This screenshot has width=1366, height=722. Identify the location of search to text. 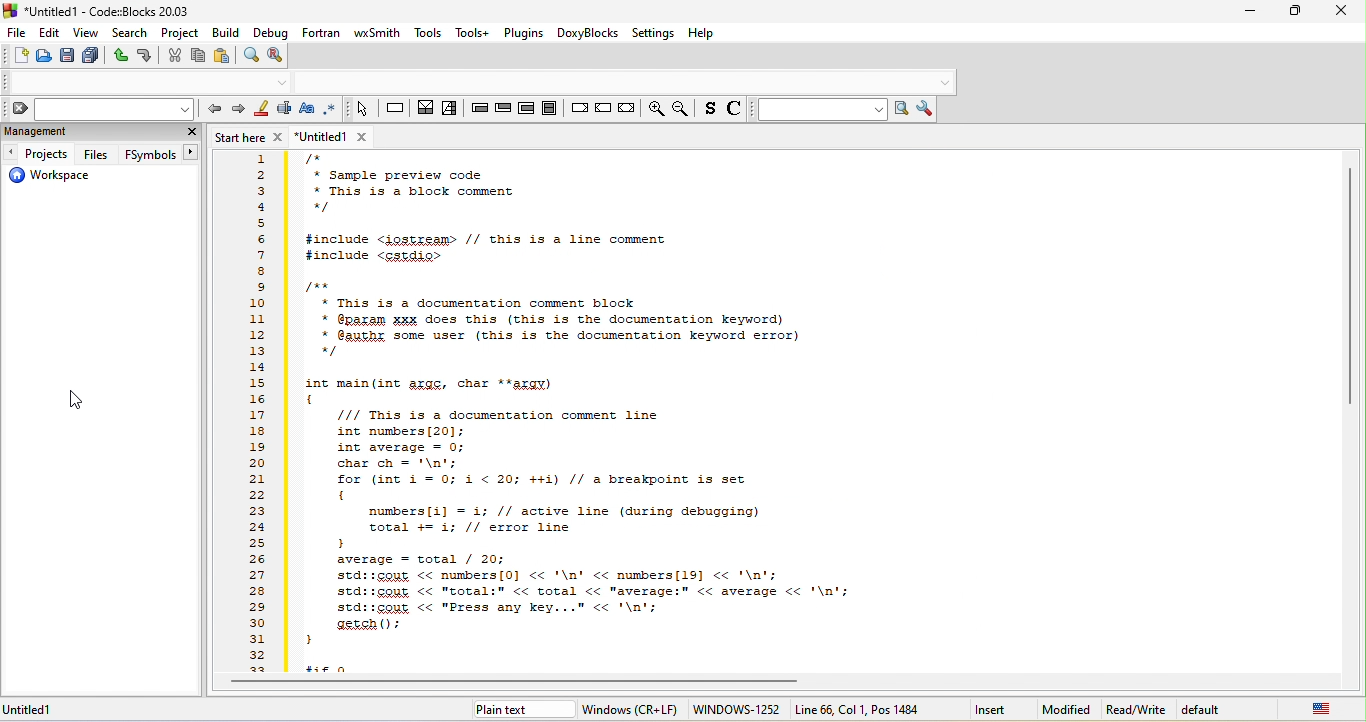
(819, 111).